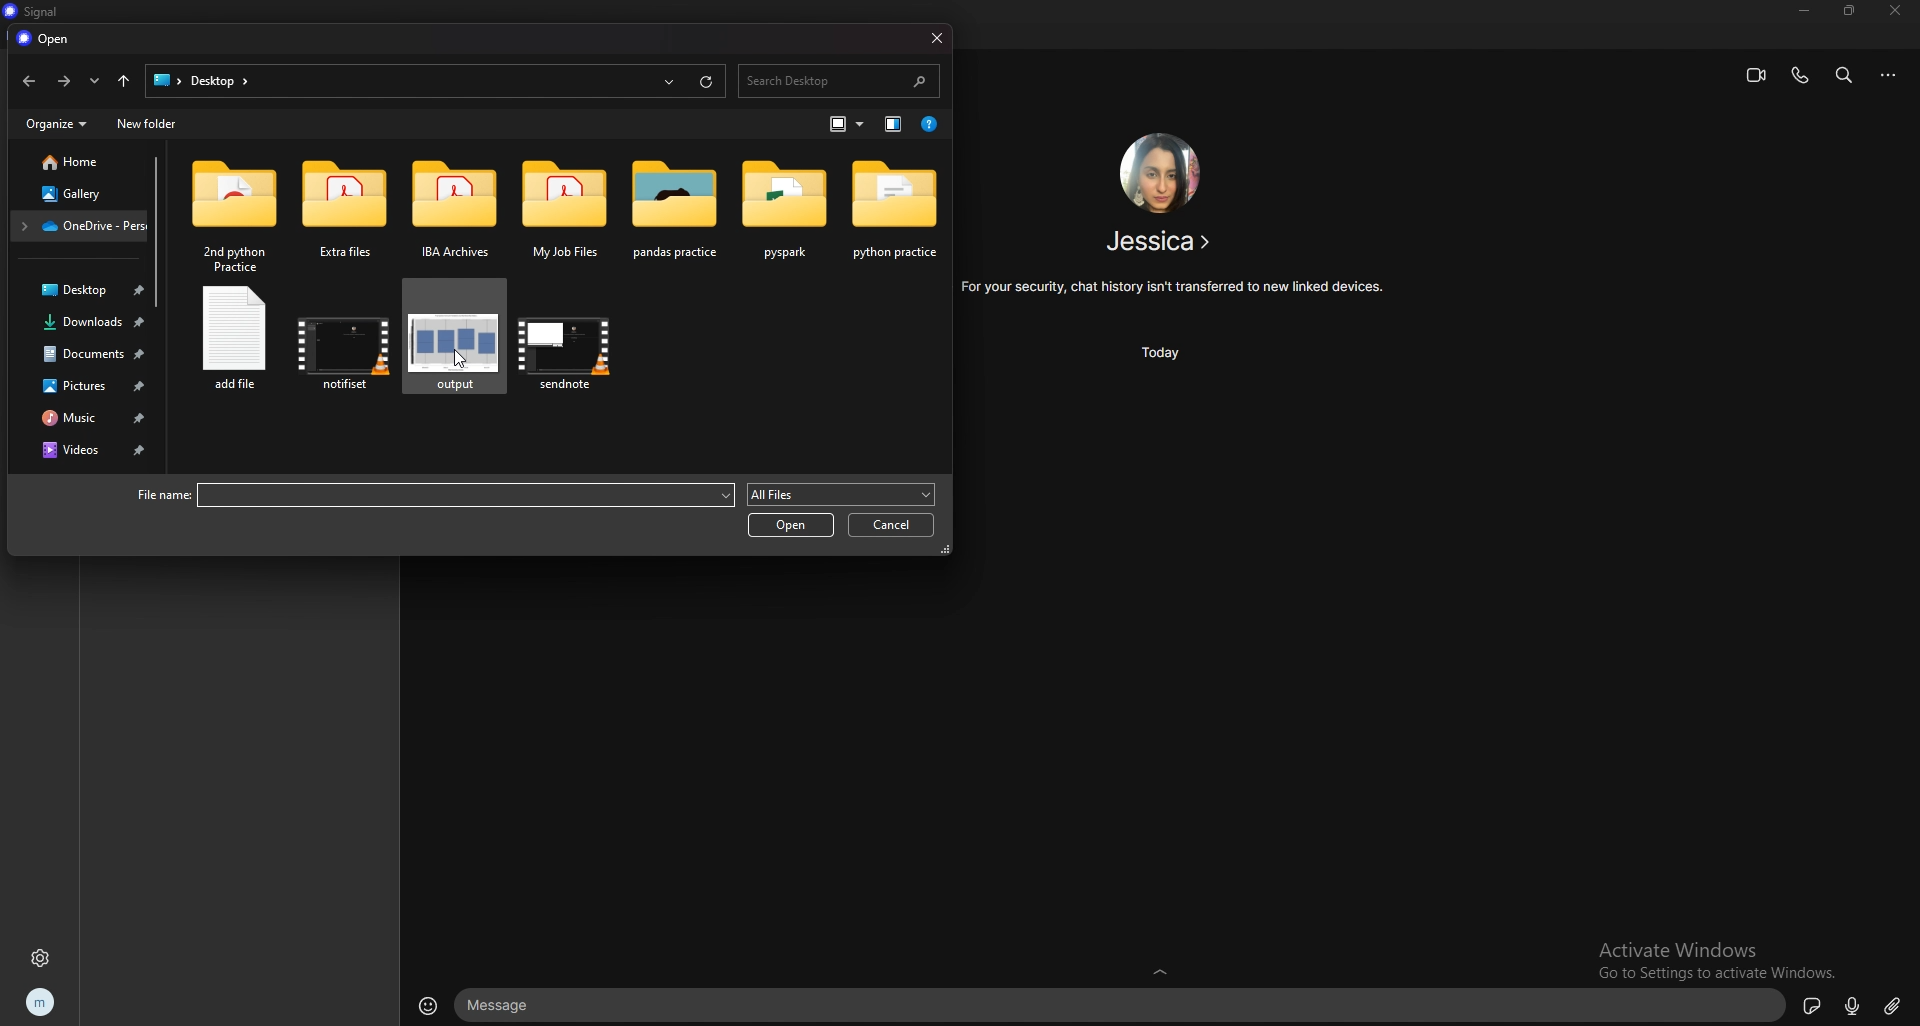 Image resolution: width=1920 pixels, height=1026 pixels. Describe the element at coordinates (1118, 1005) in the screenshot. I see `text input box` at that location.